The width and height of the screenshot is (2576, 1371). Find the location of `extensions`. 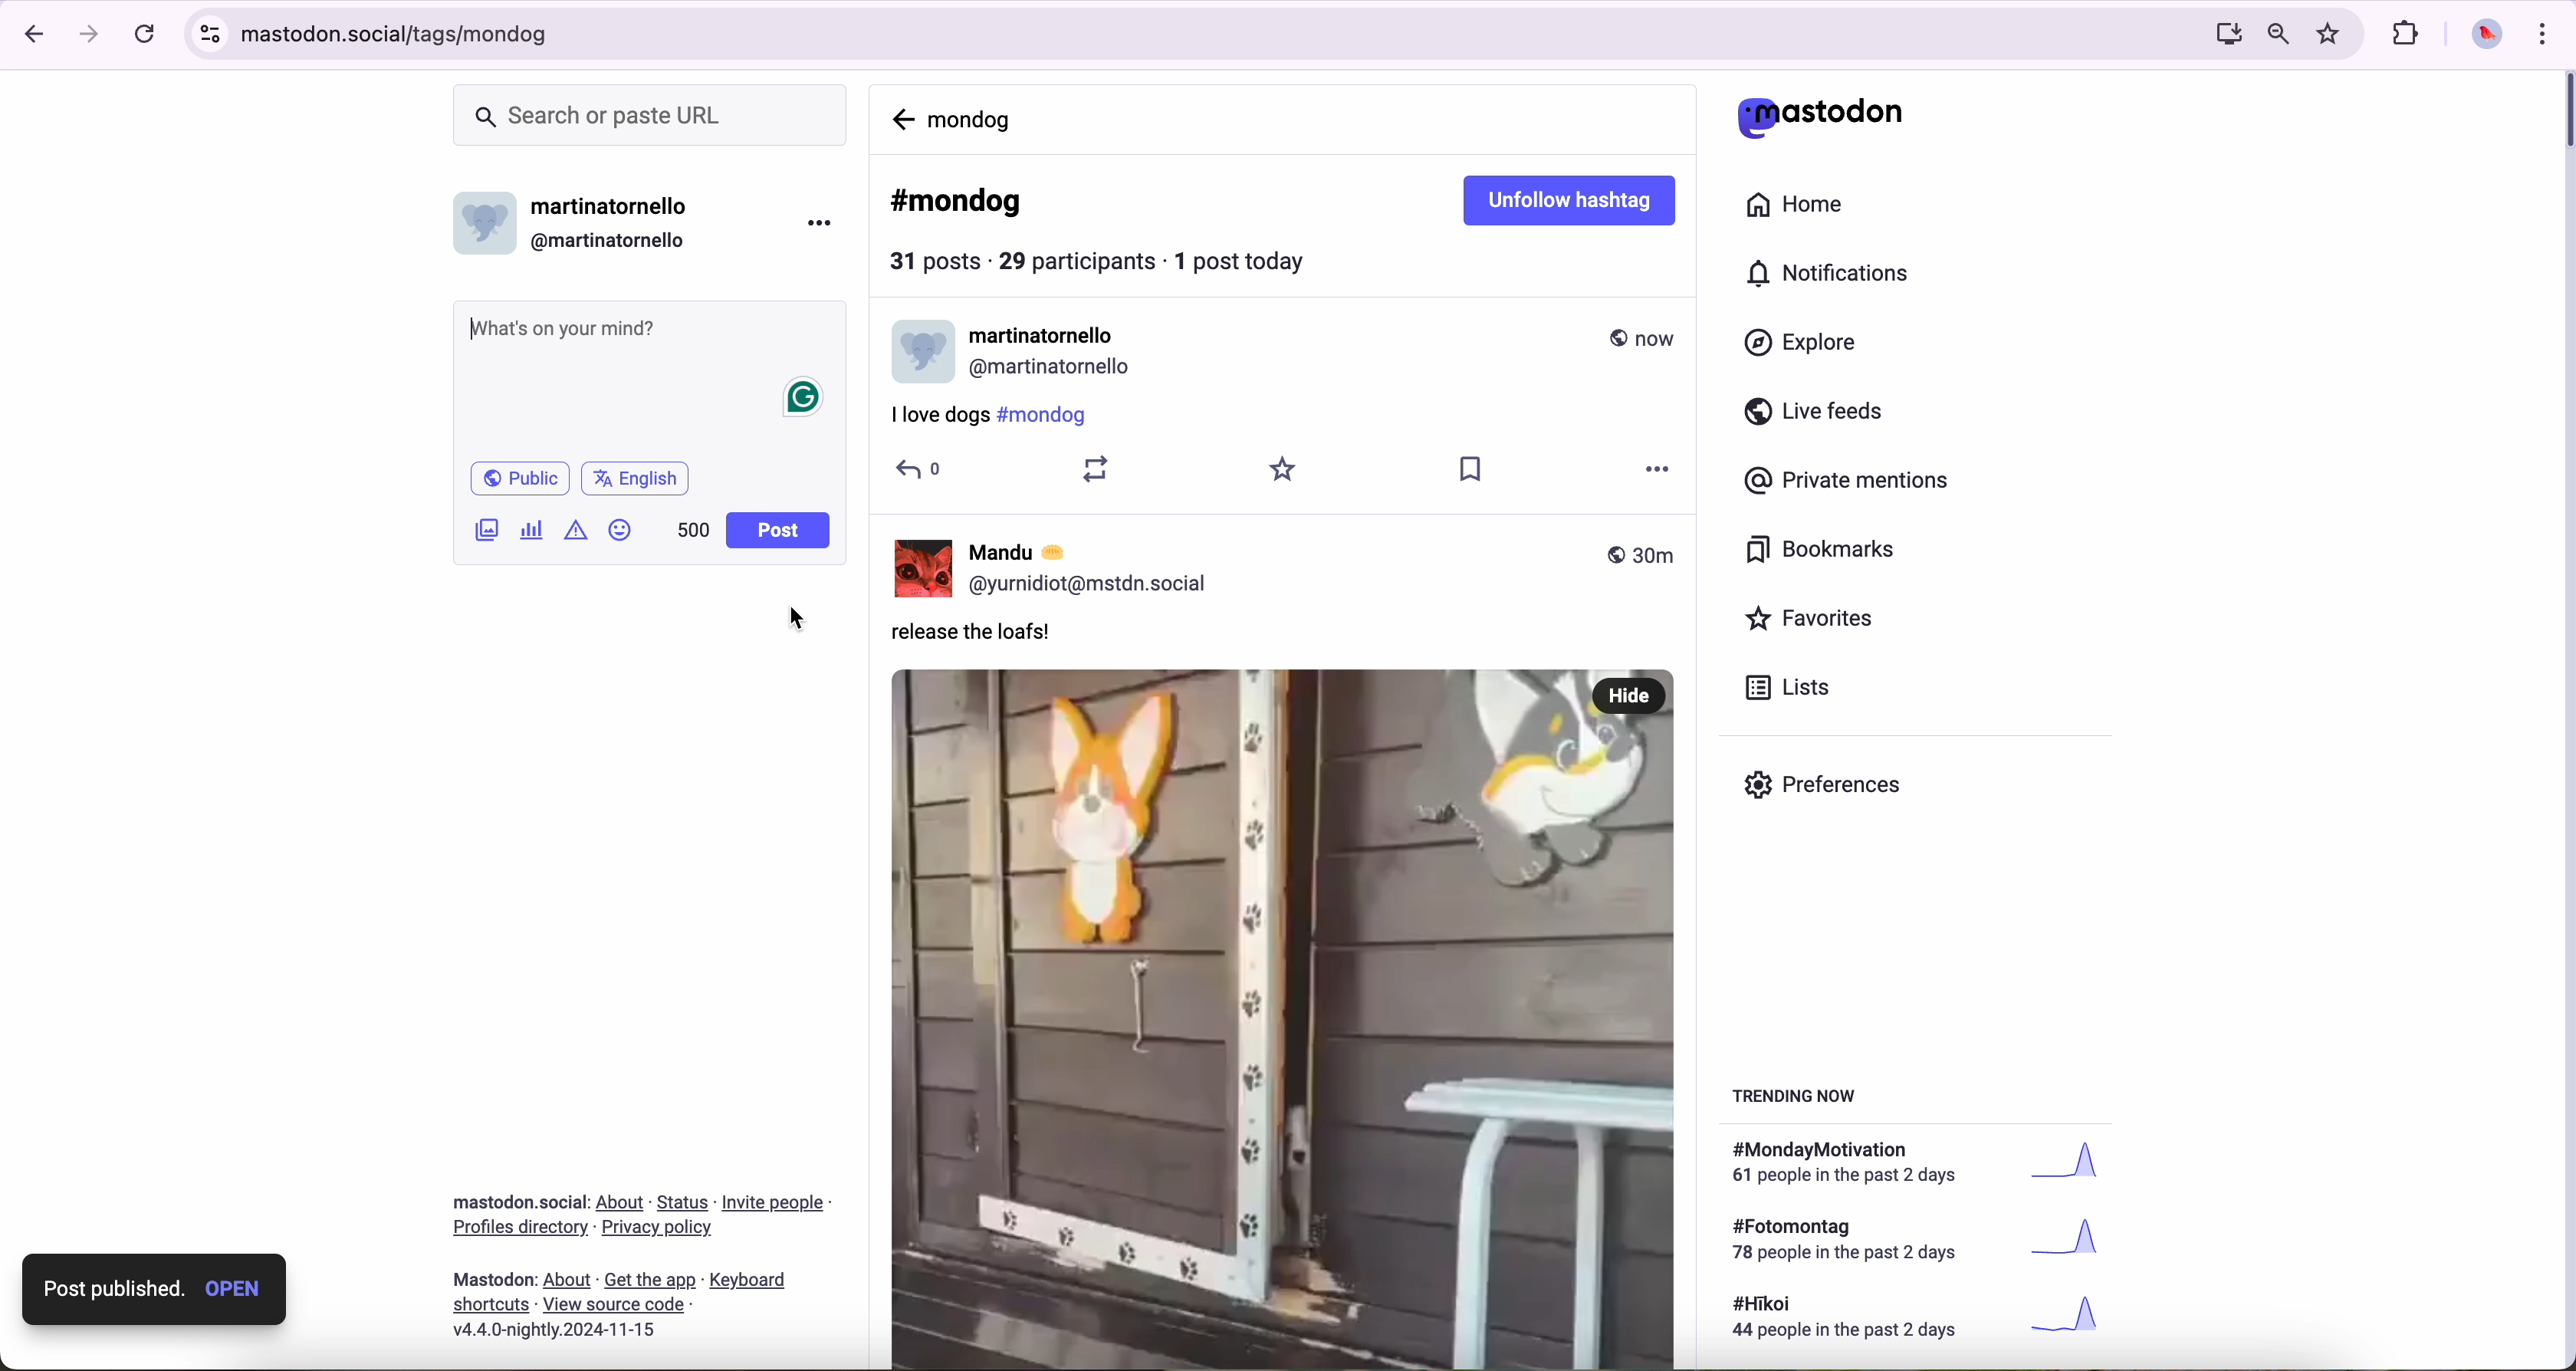

extensions is located at coordinates (2407, 35).